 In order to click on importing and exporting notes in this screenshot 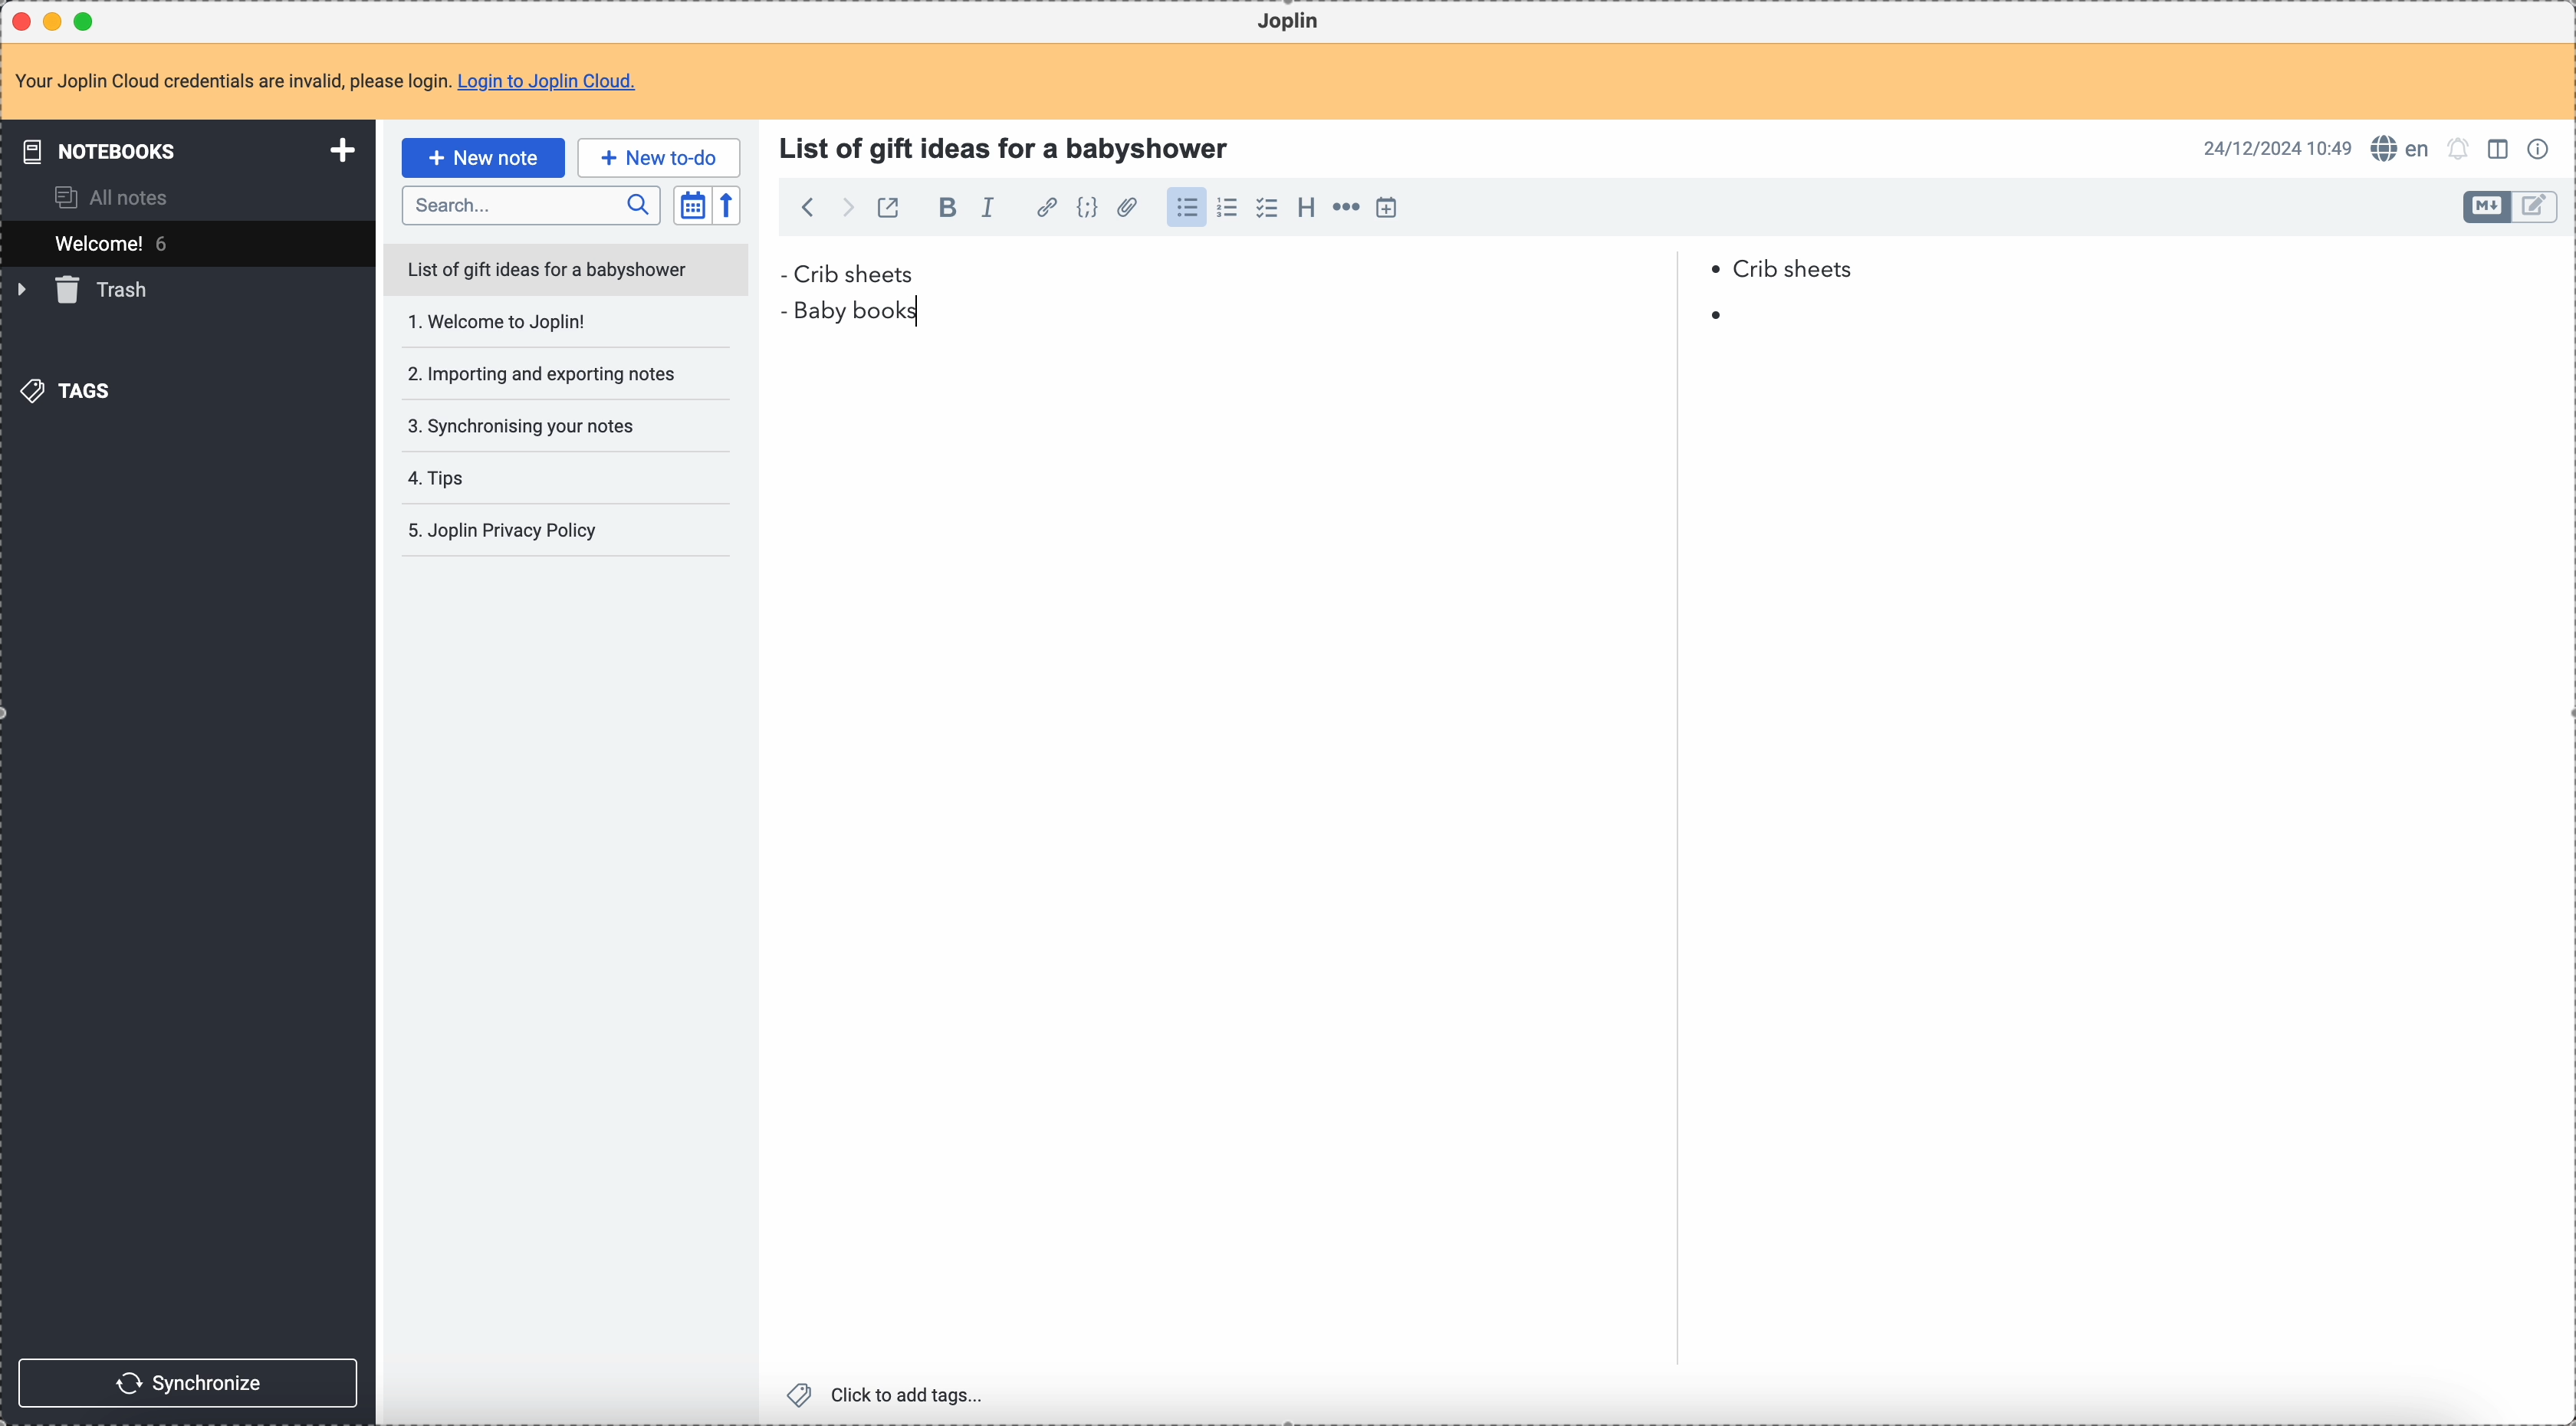, I will do `click(541, 373)`.